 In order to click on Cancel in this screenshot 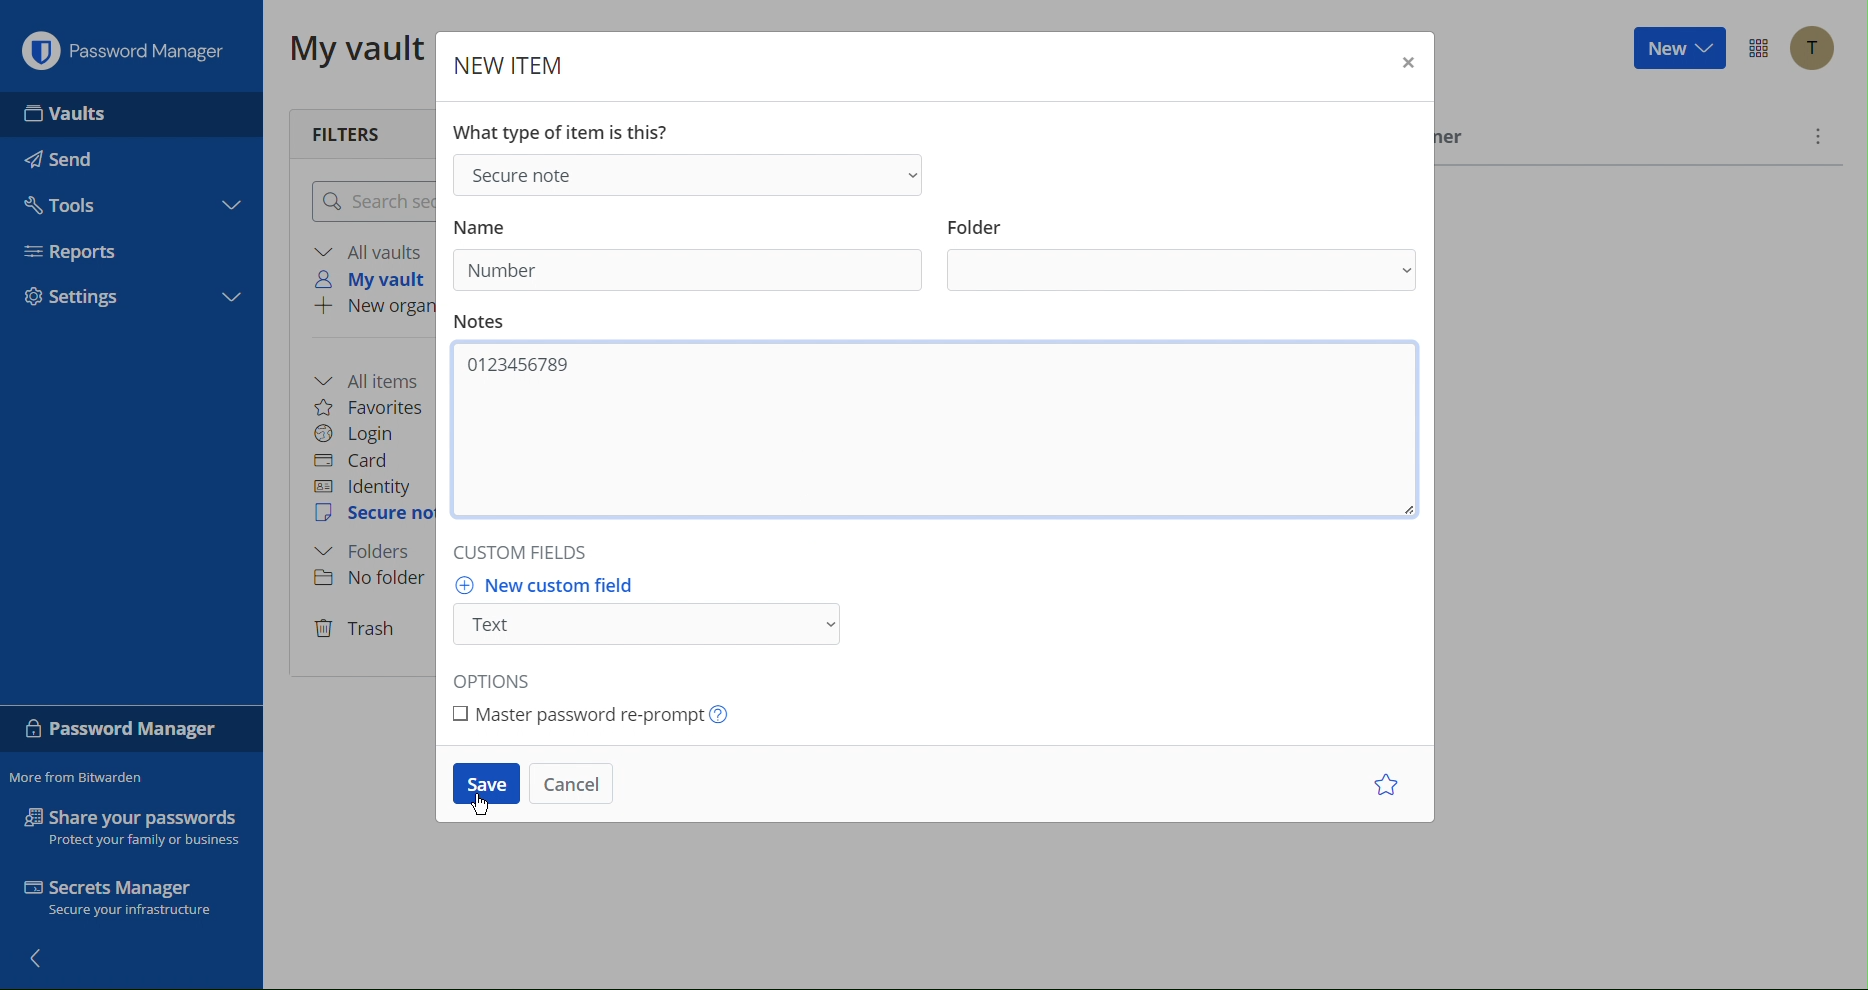, I will do `click(576, 786)`.